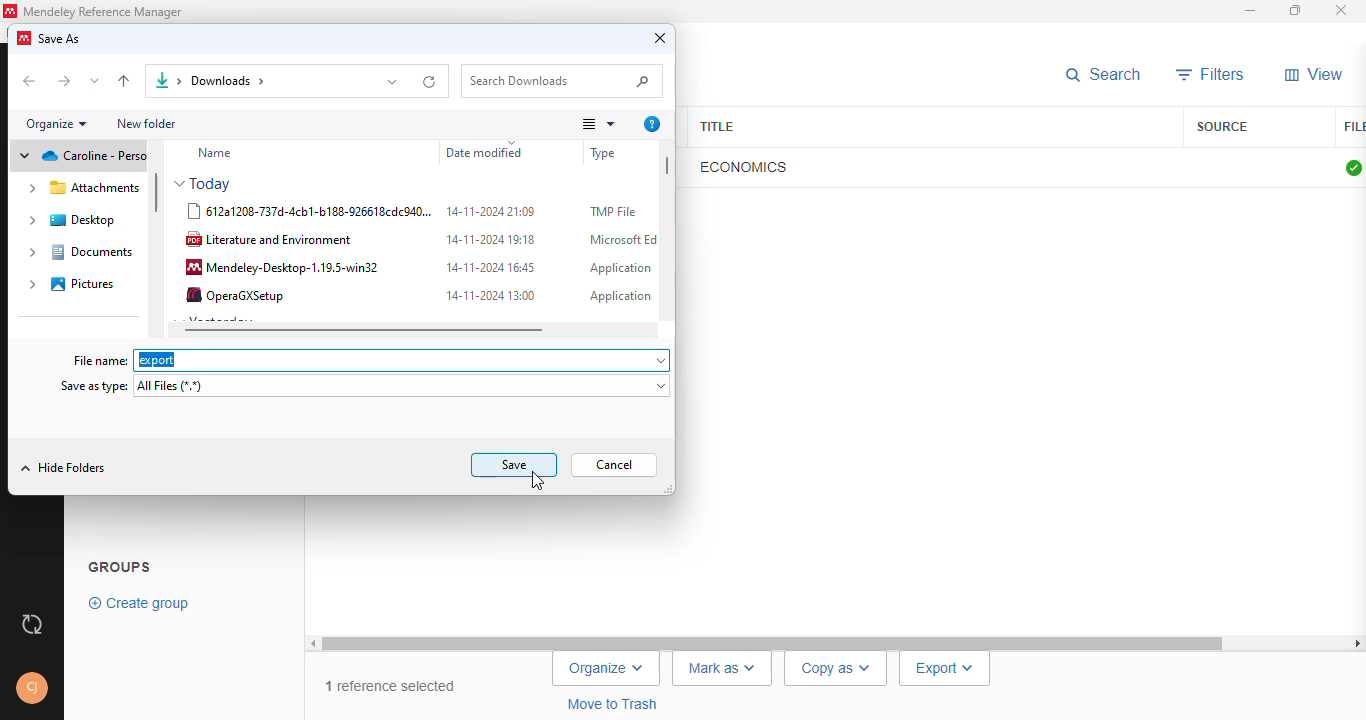 This screenshot has height=720, width=1366. I want to click on 14-11-2024 19:18, so click(491, 239).